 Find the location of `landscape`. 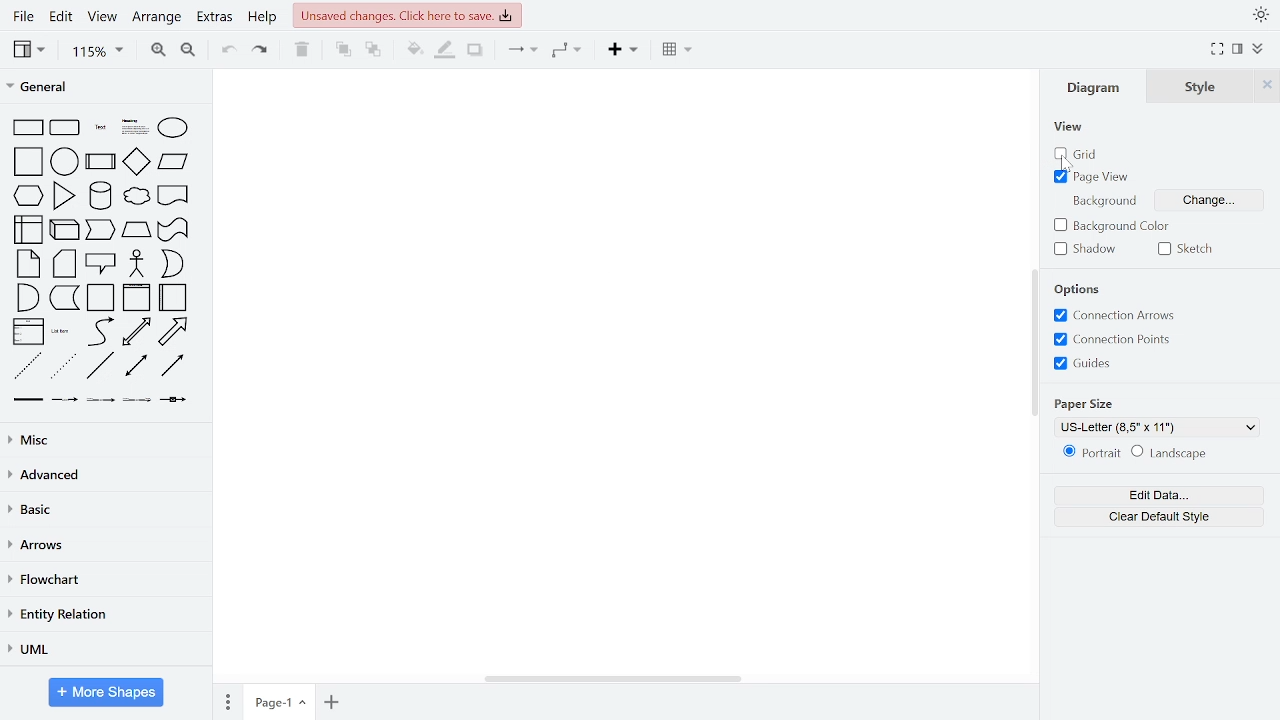

landscape is located at coordinates (1172, 453).